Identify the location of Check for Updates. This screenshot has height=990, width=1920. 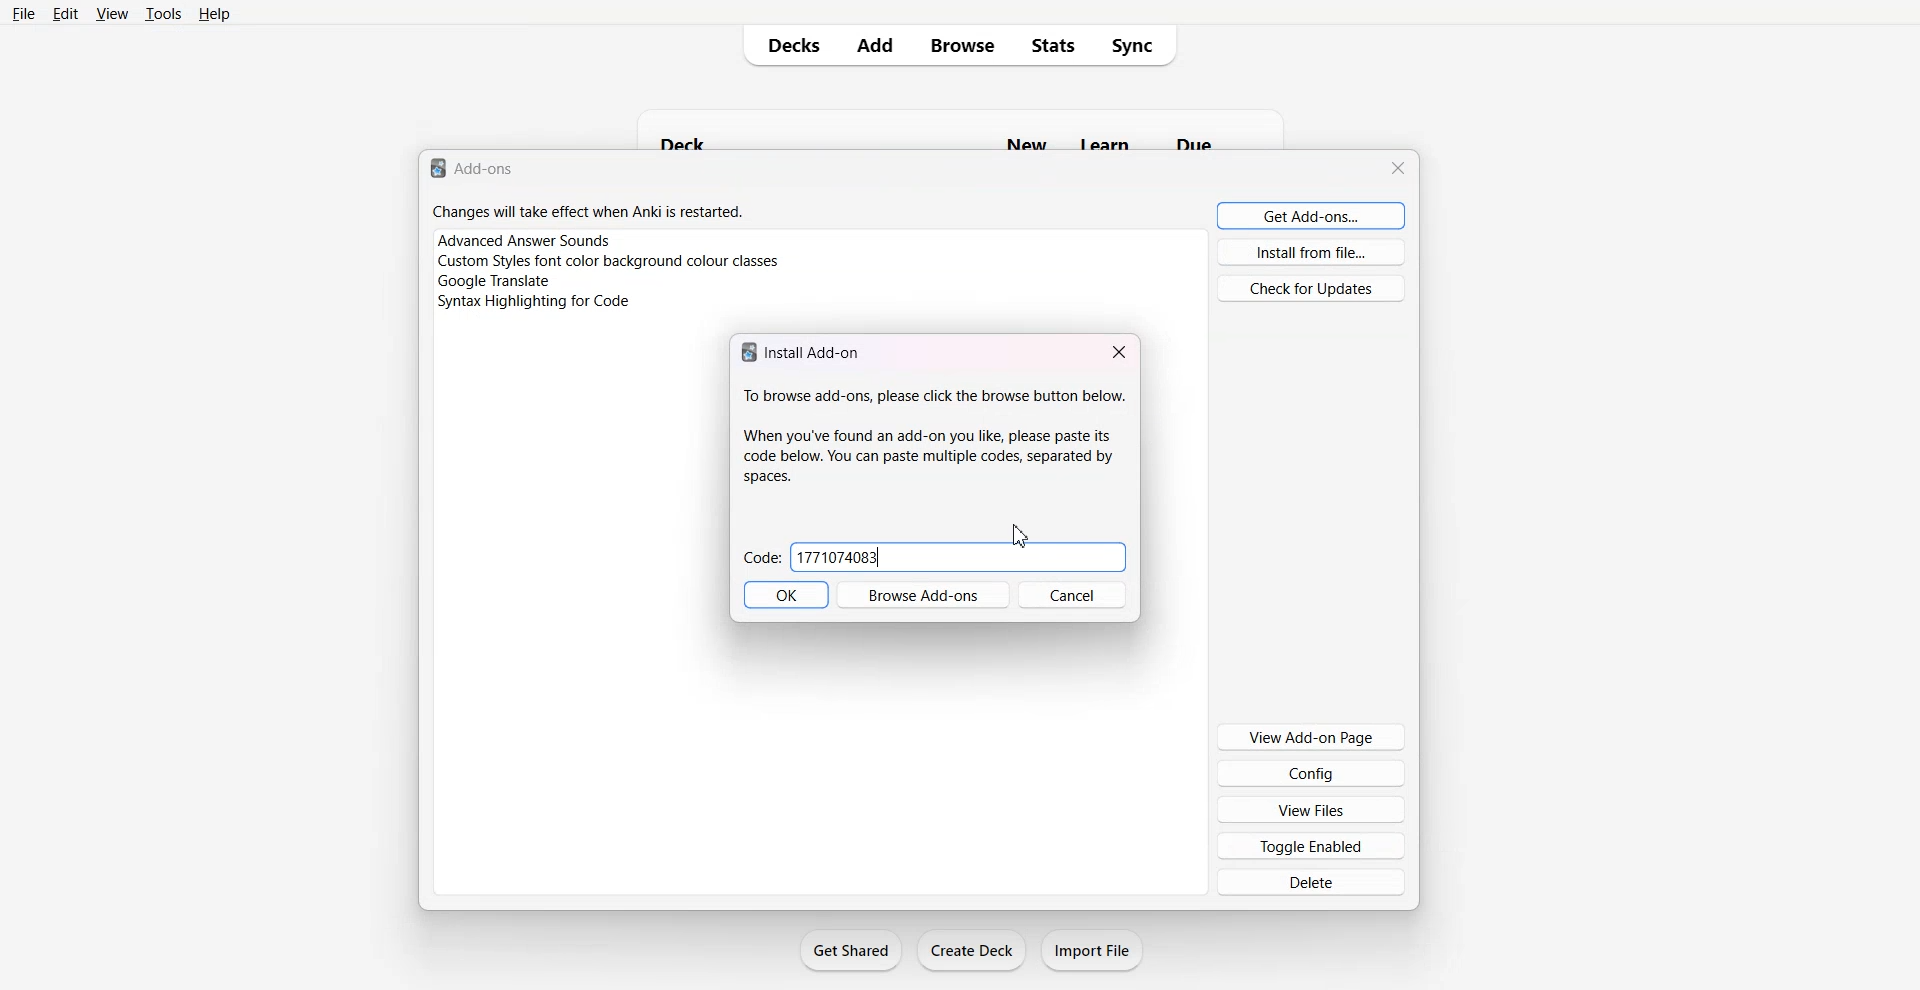
(1311, 288).